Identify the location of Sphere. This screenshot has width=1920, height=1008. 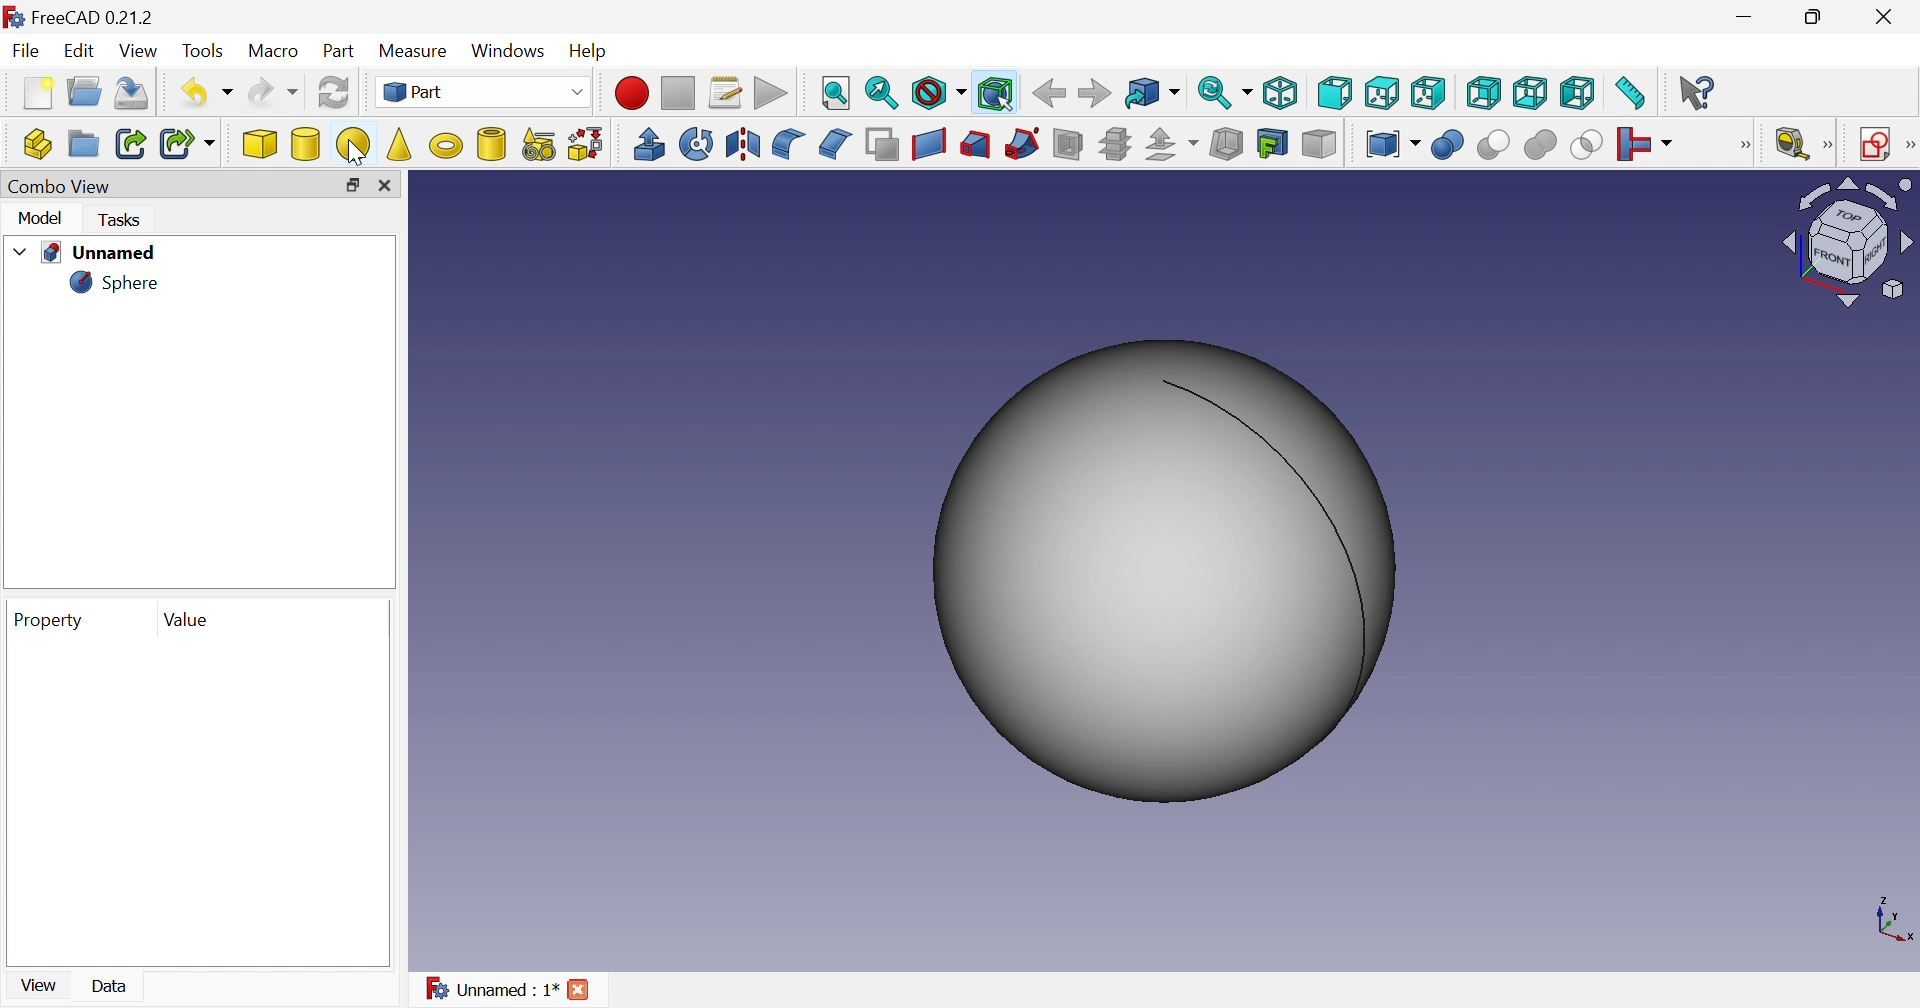
(353, 145).